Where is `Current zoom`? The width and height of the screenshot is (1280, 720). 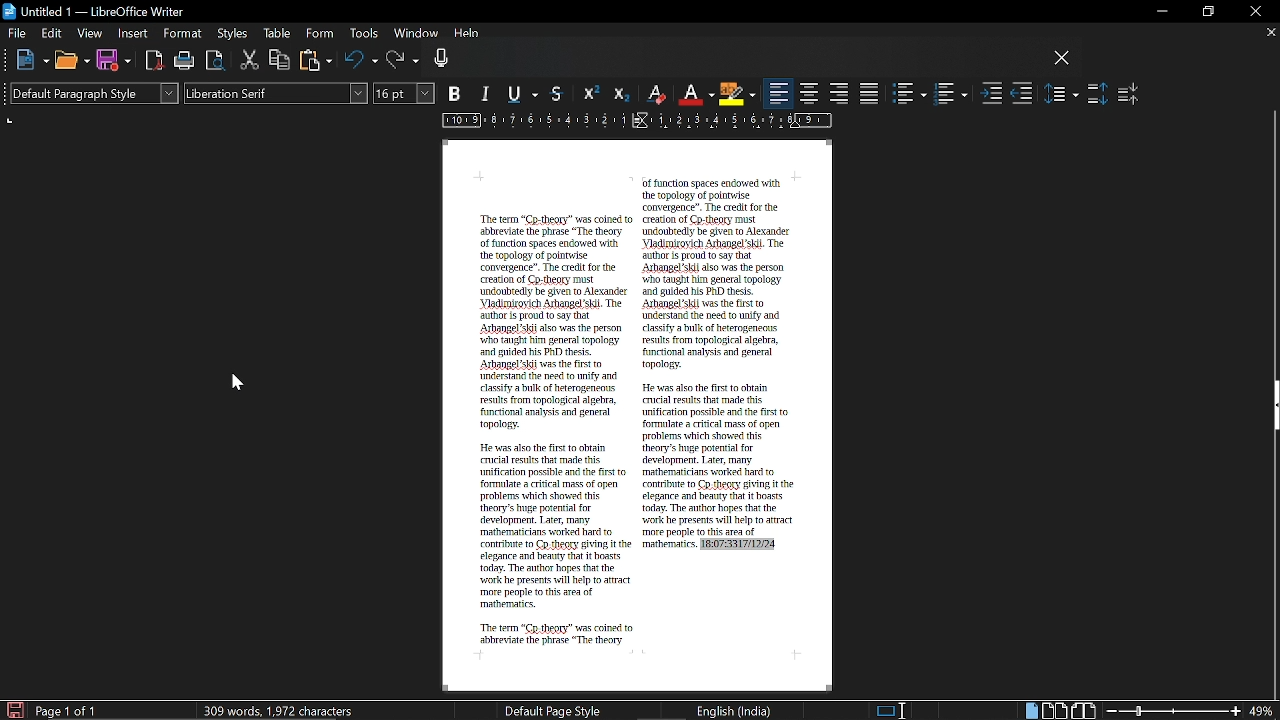 Current zoom is located at coordinates (1263, 711).